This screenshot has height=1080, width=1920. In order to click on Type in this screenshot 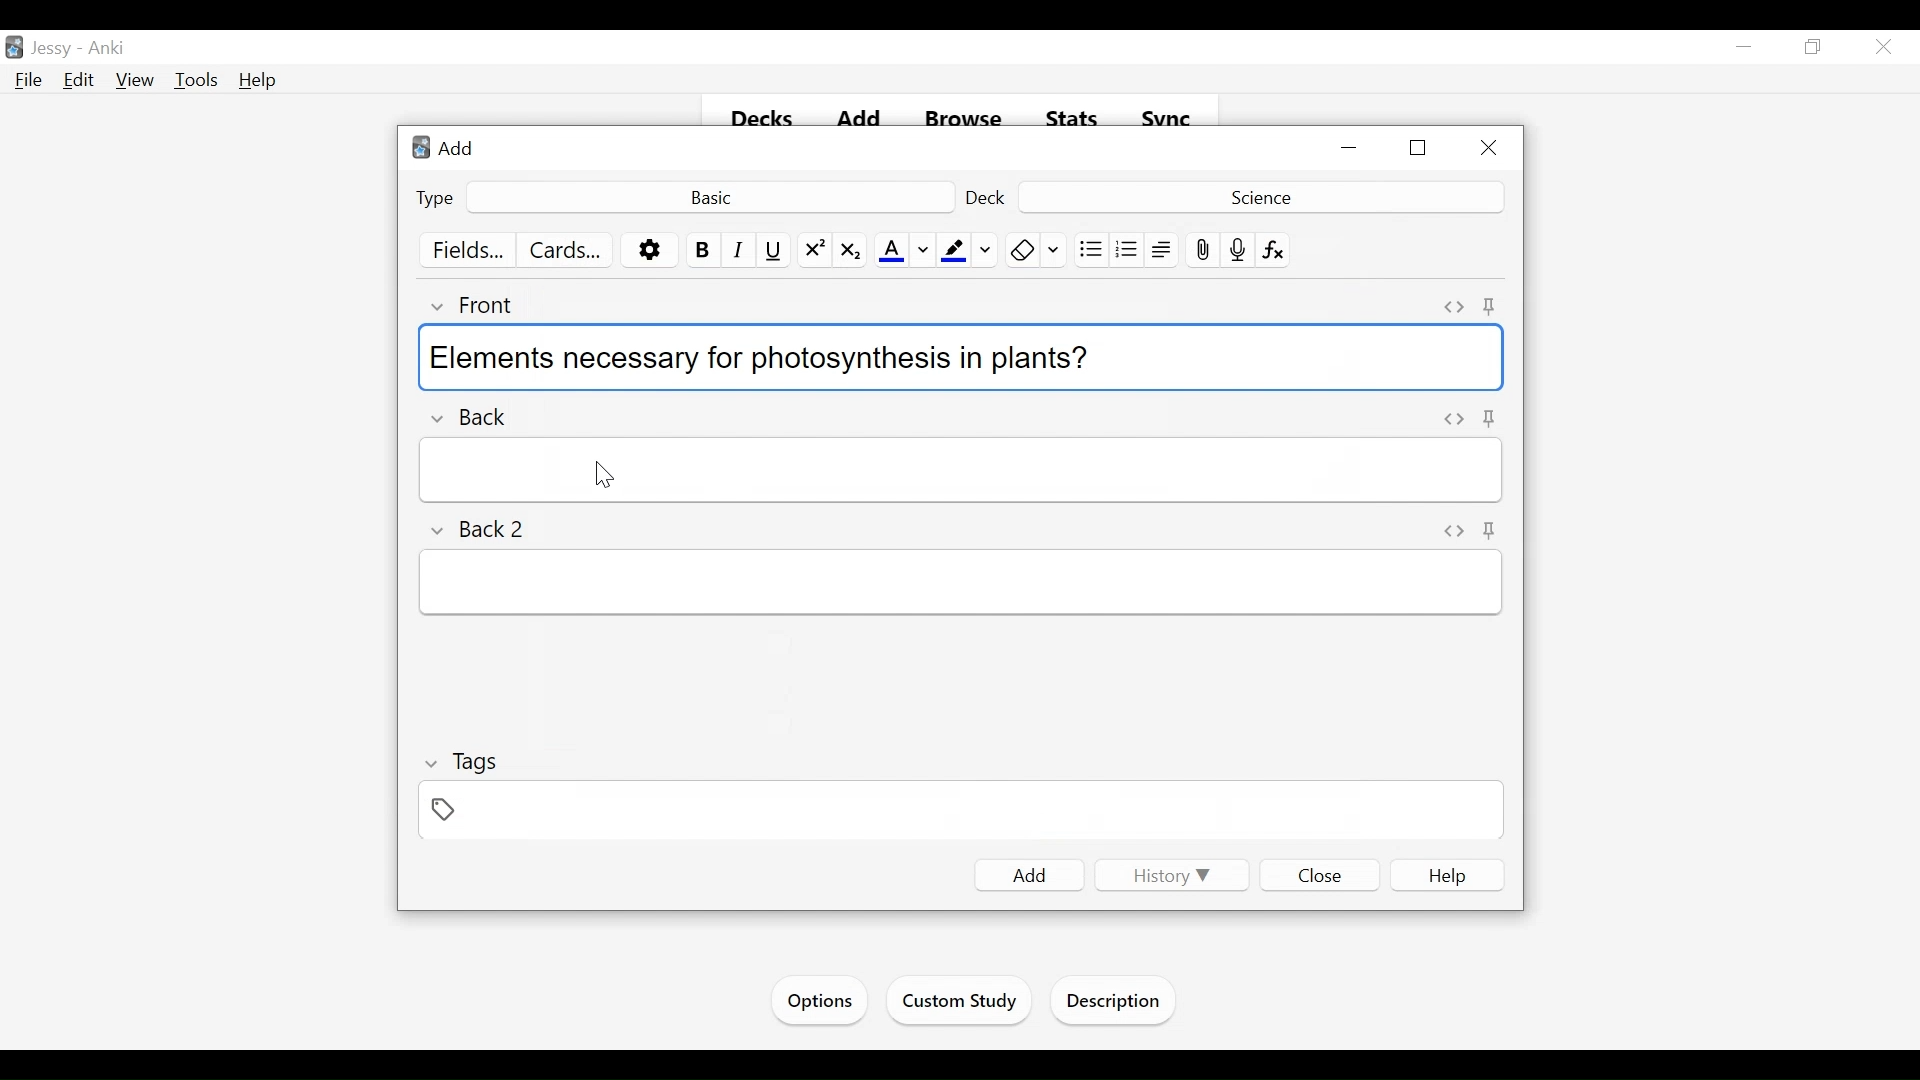, I will do `click(436, 197)`.